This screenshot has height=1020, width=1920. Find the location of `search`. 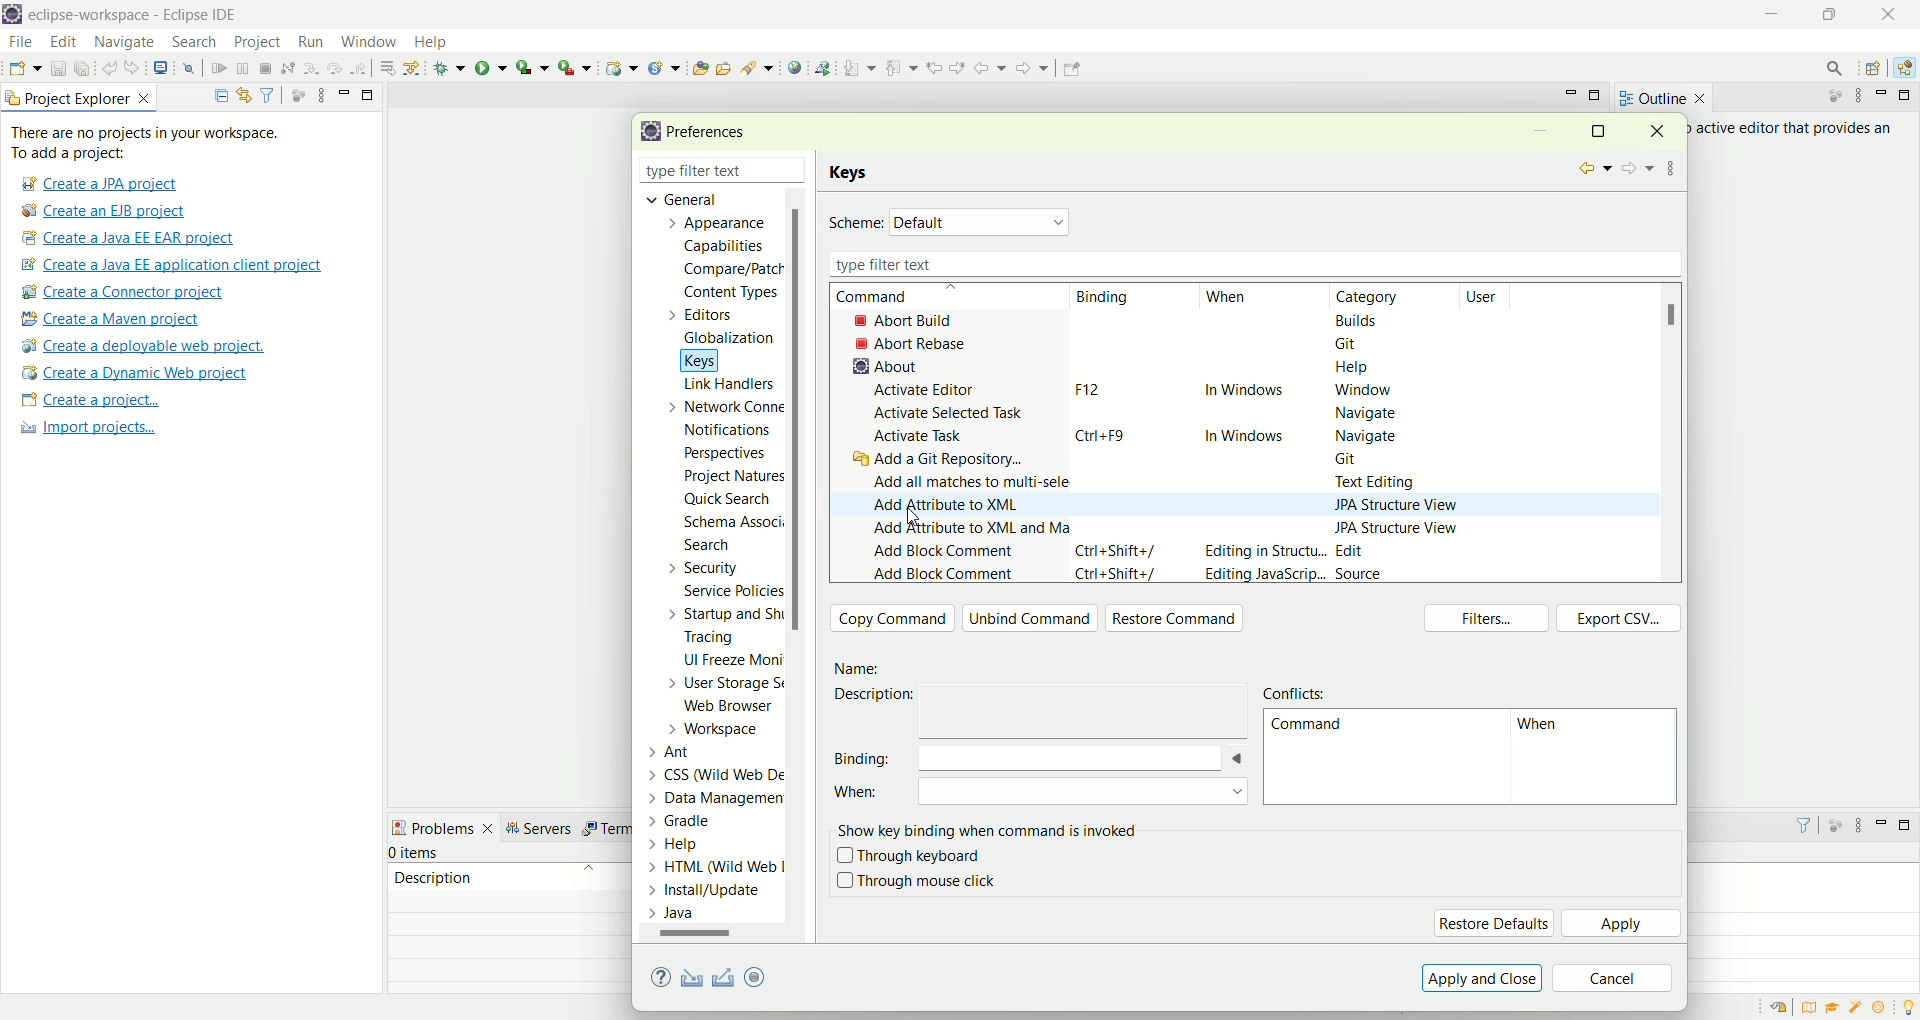

search is located at coordinates (1828, 68).